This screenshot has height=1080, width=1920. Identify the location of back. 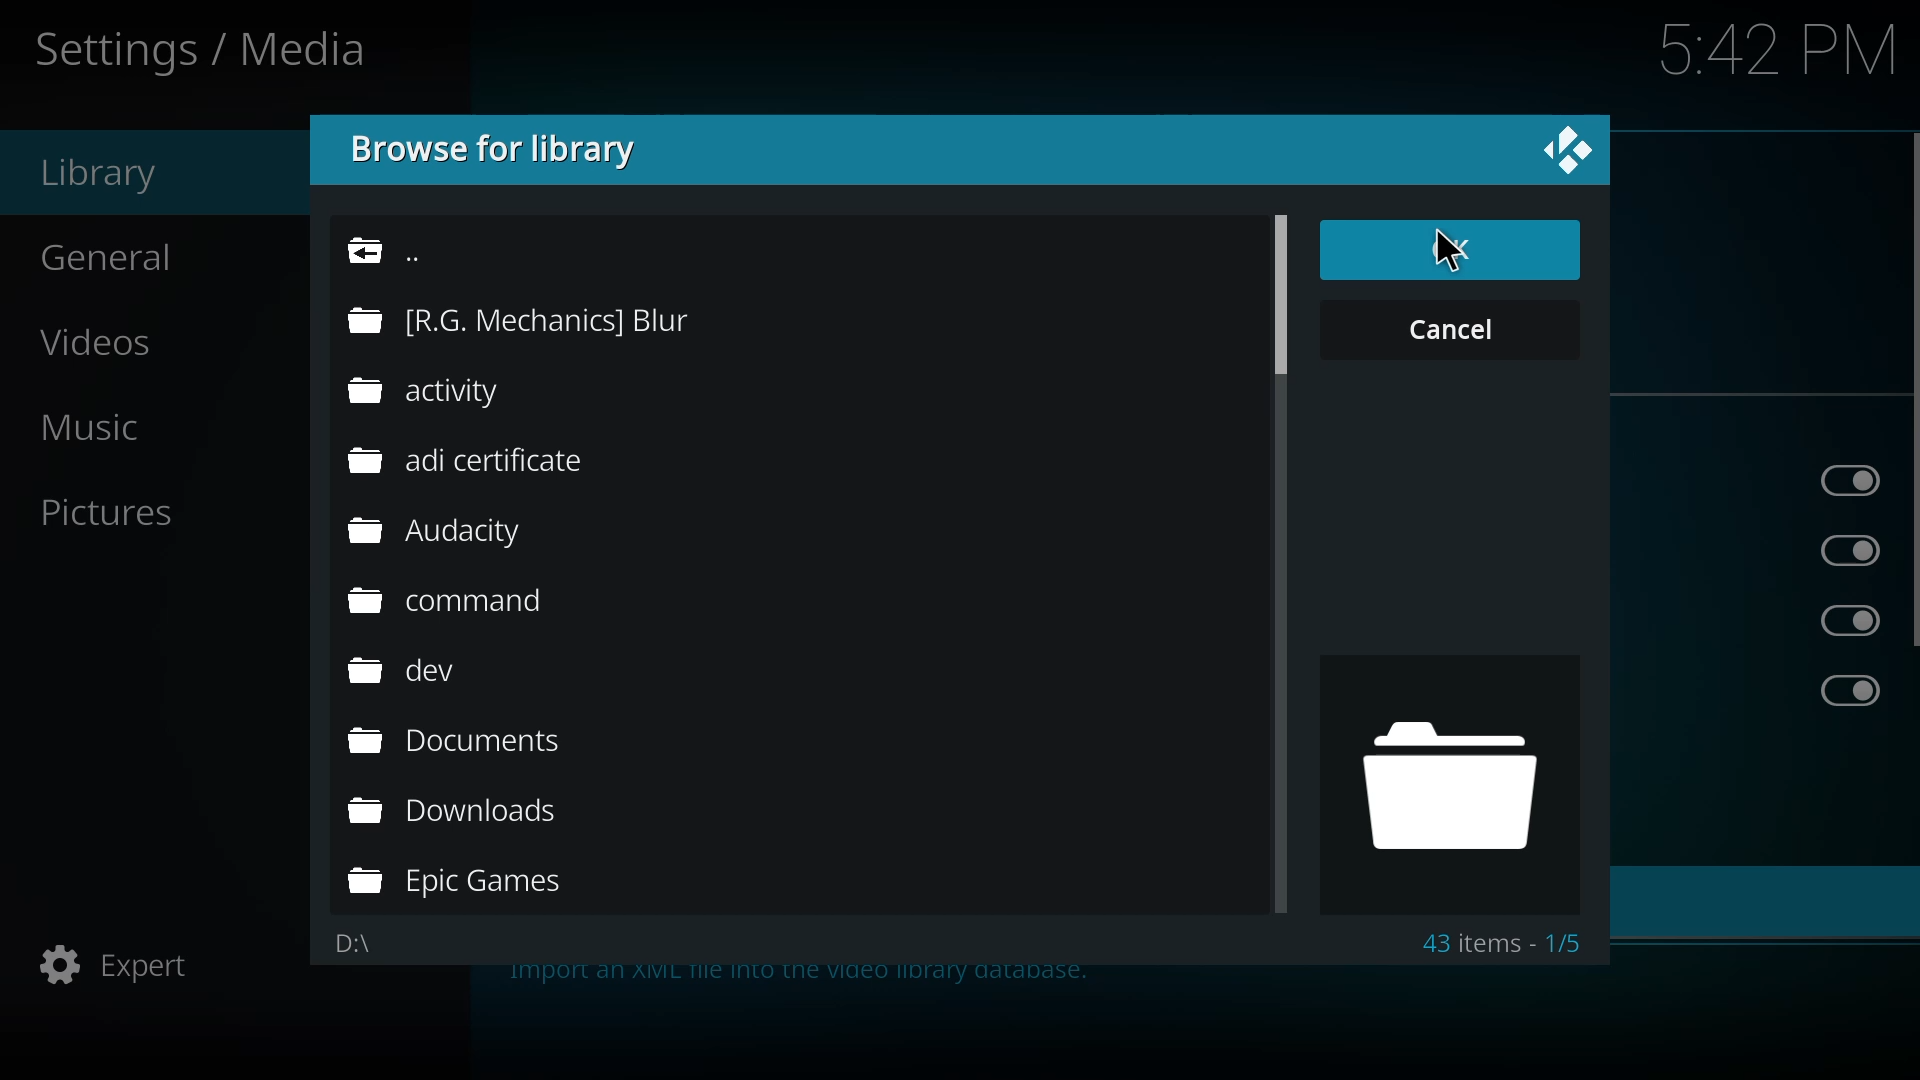
(406, 248).